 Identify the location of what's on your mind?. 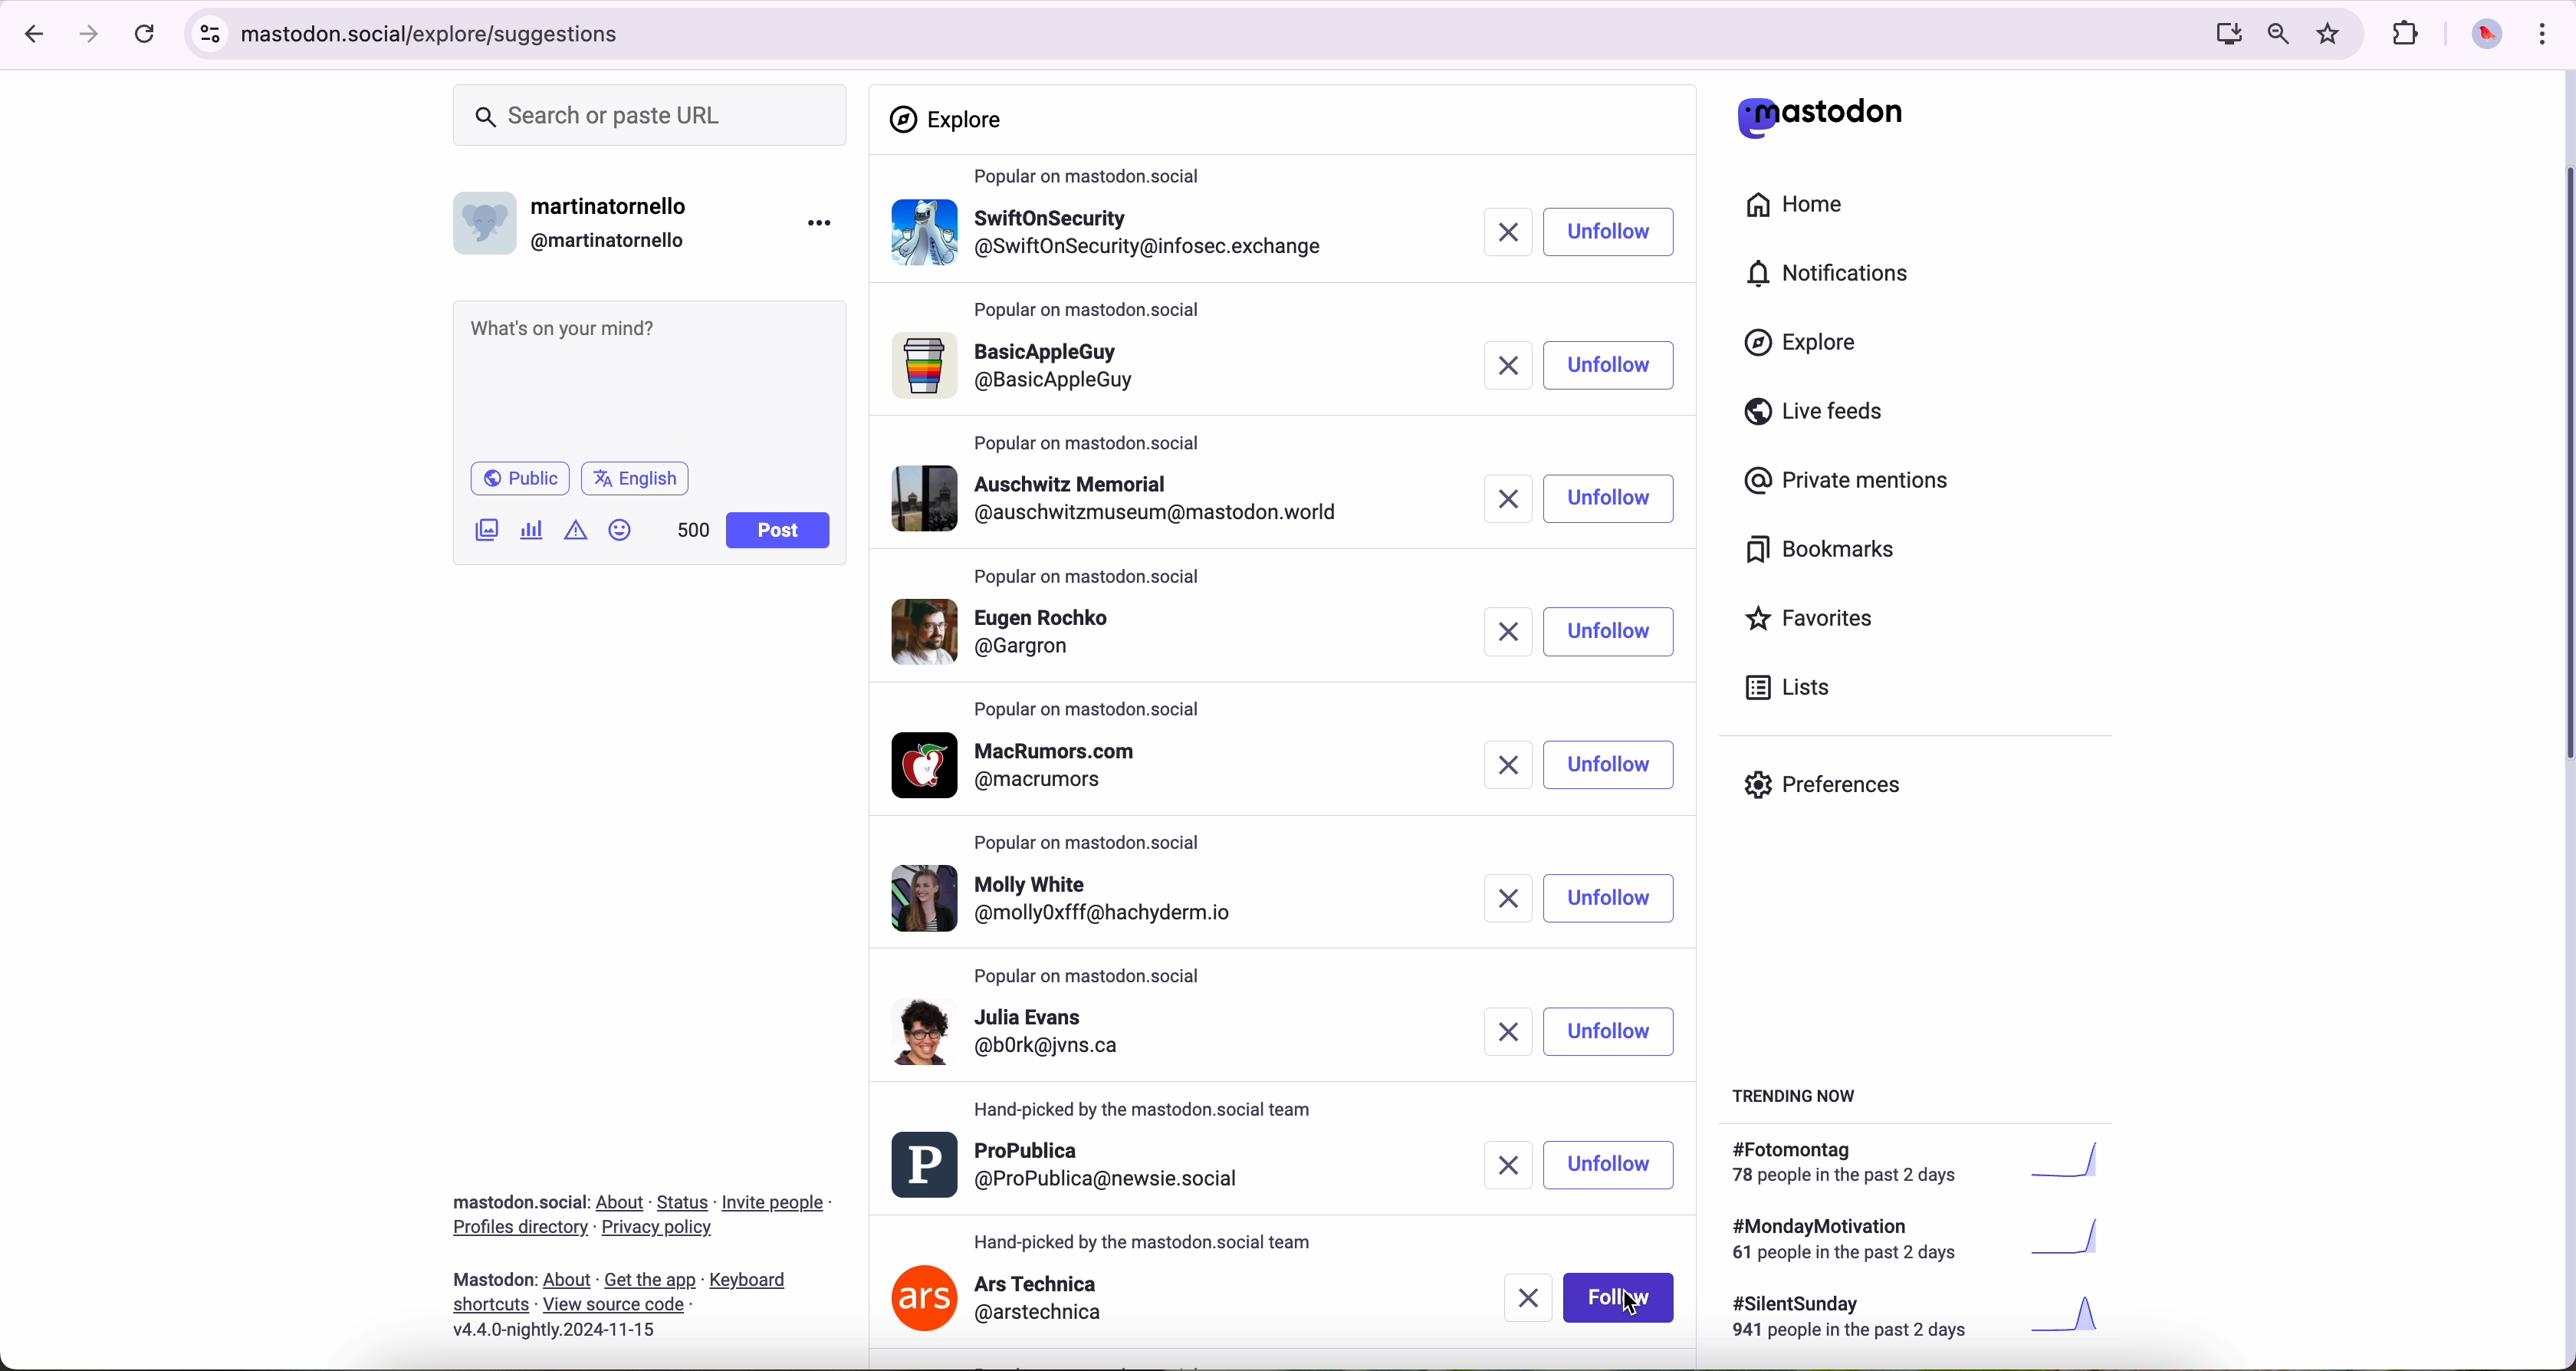
(647, 377).